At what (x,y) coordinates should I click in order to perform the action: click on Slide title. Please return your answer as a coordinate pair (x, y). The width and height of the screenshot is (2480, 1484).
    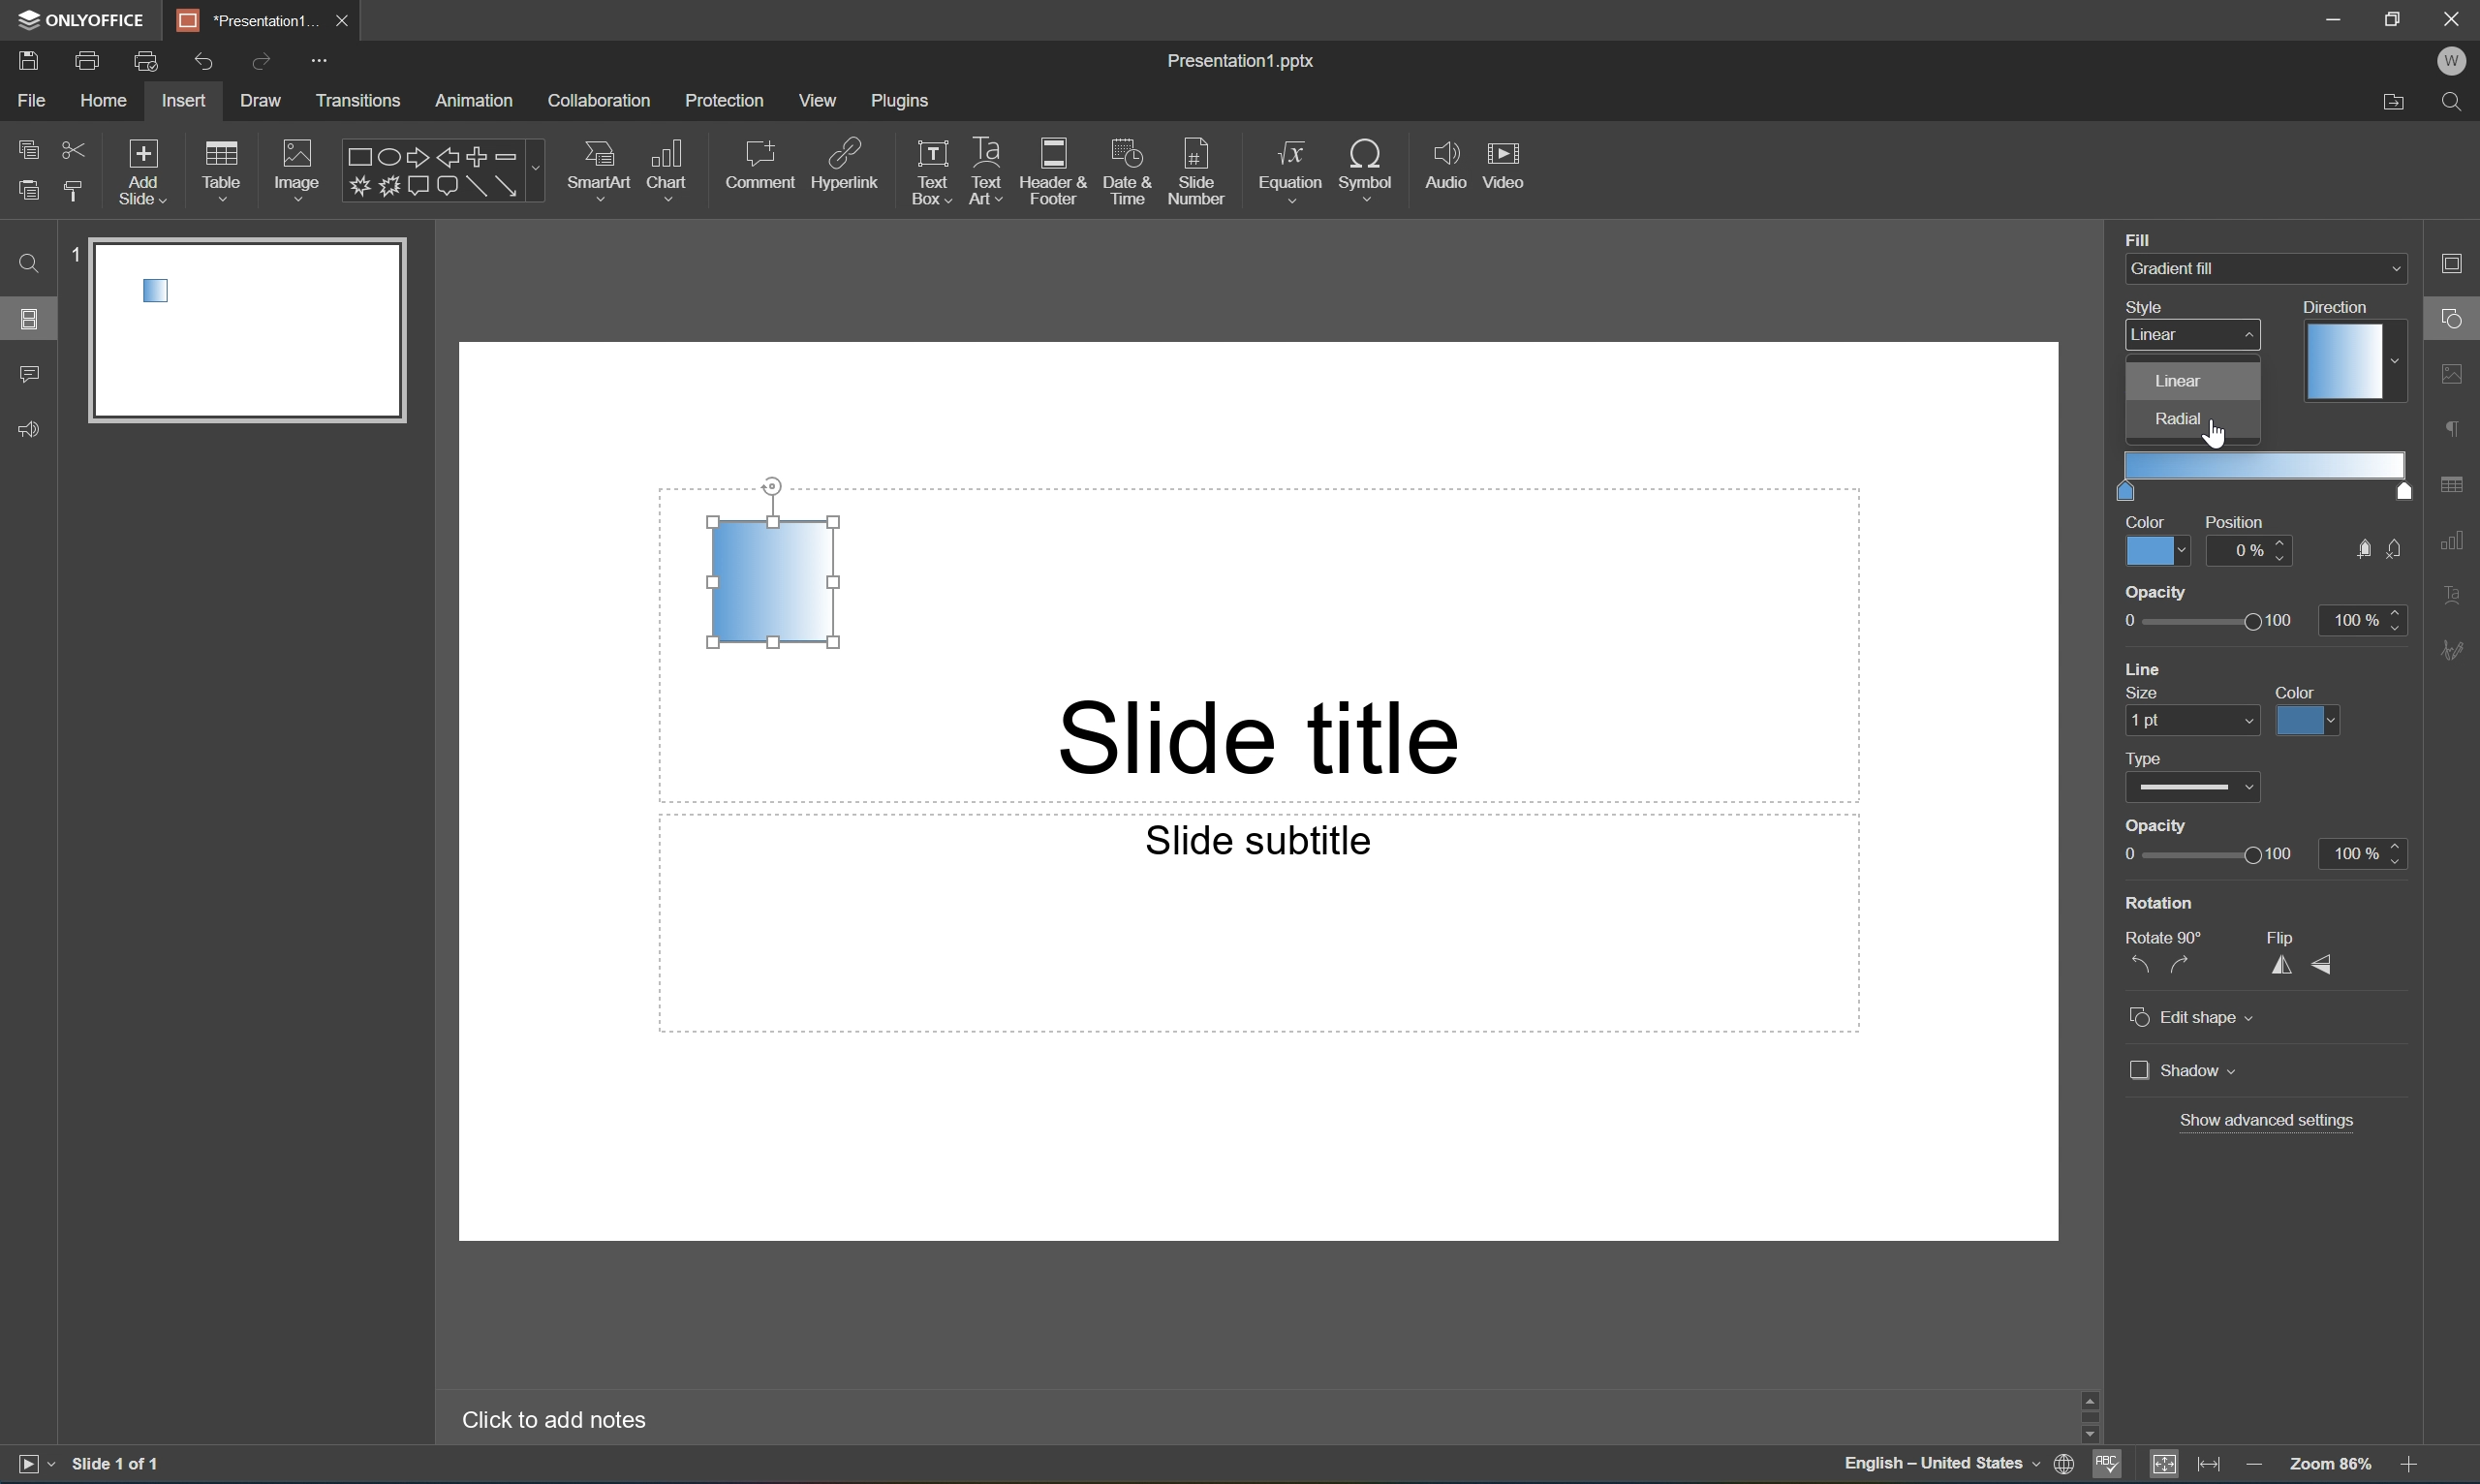
    Looking at the image, I should click on (1294, 740).